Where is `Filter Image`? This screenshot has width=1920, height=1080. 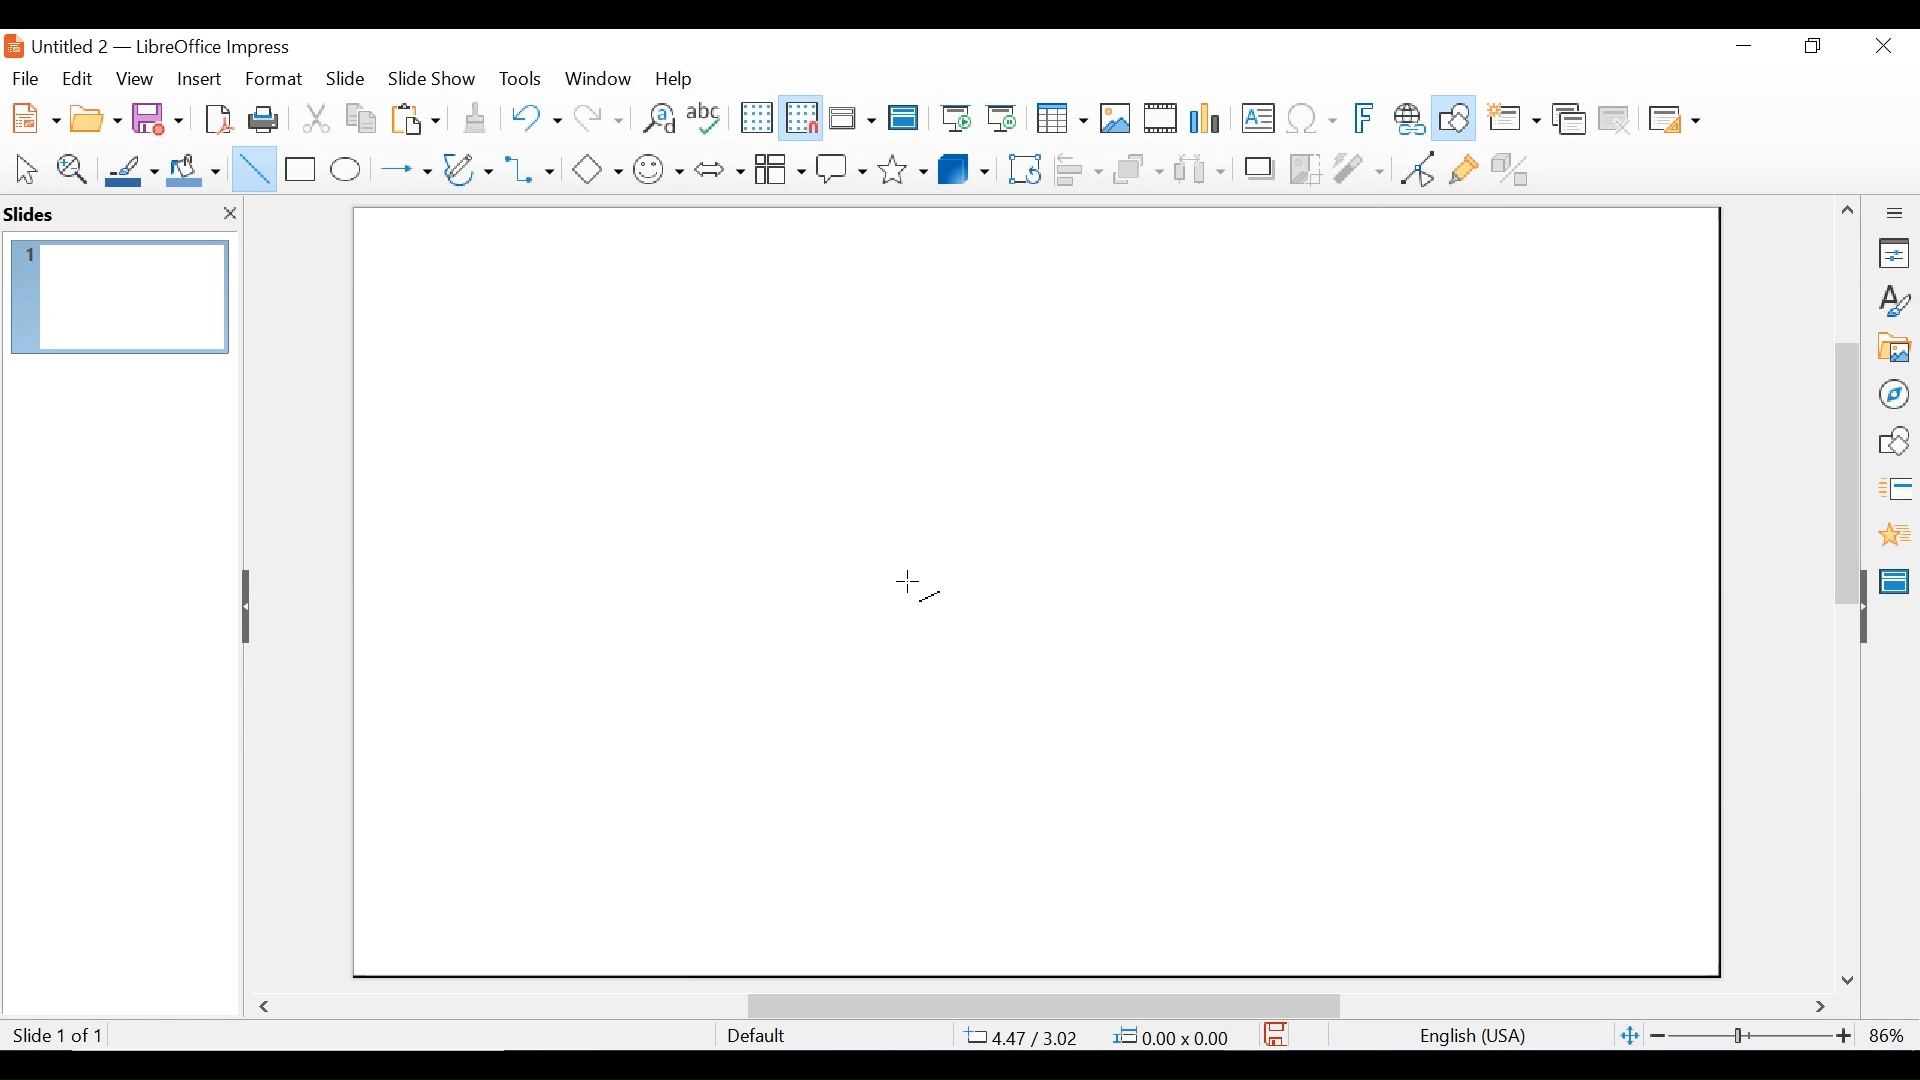
Filter Image is located at coordinates (1358, 167).